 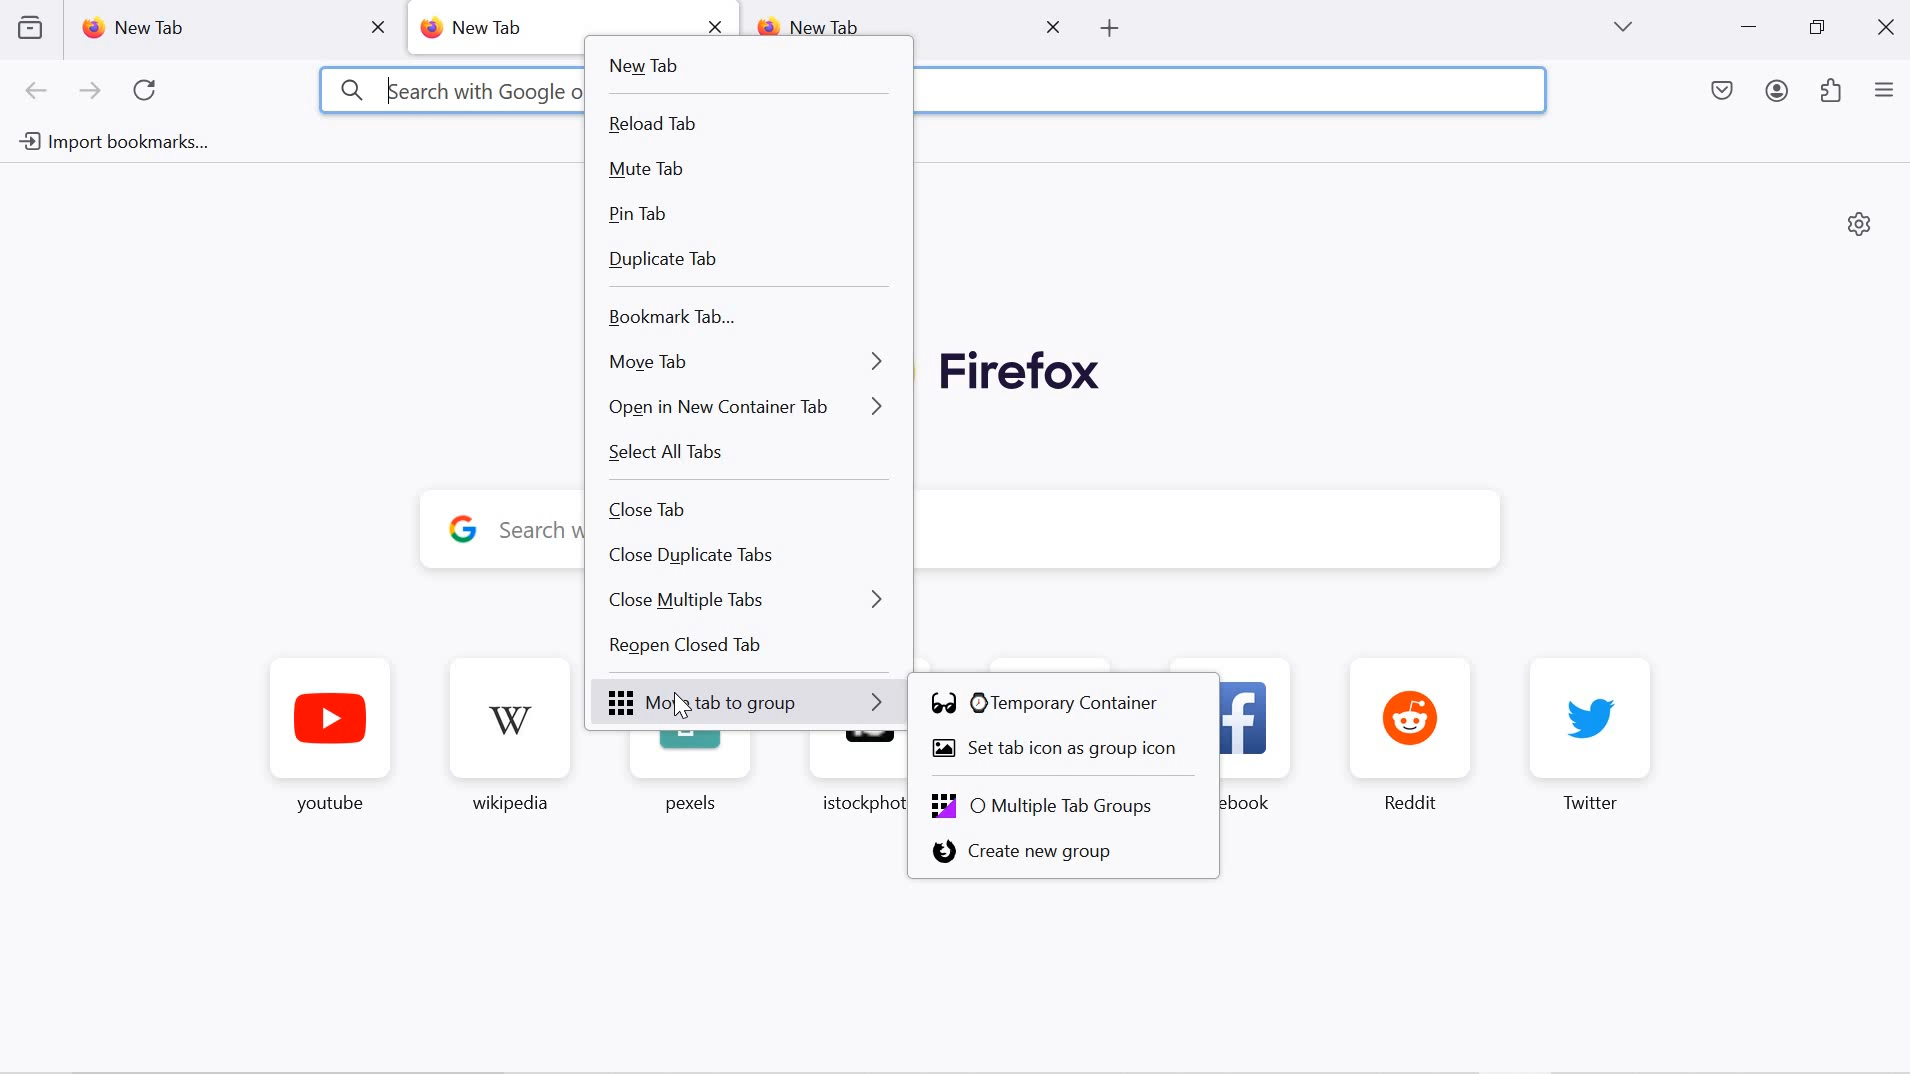 I want to click on account, so click(x=1780, y=94).